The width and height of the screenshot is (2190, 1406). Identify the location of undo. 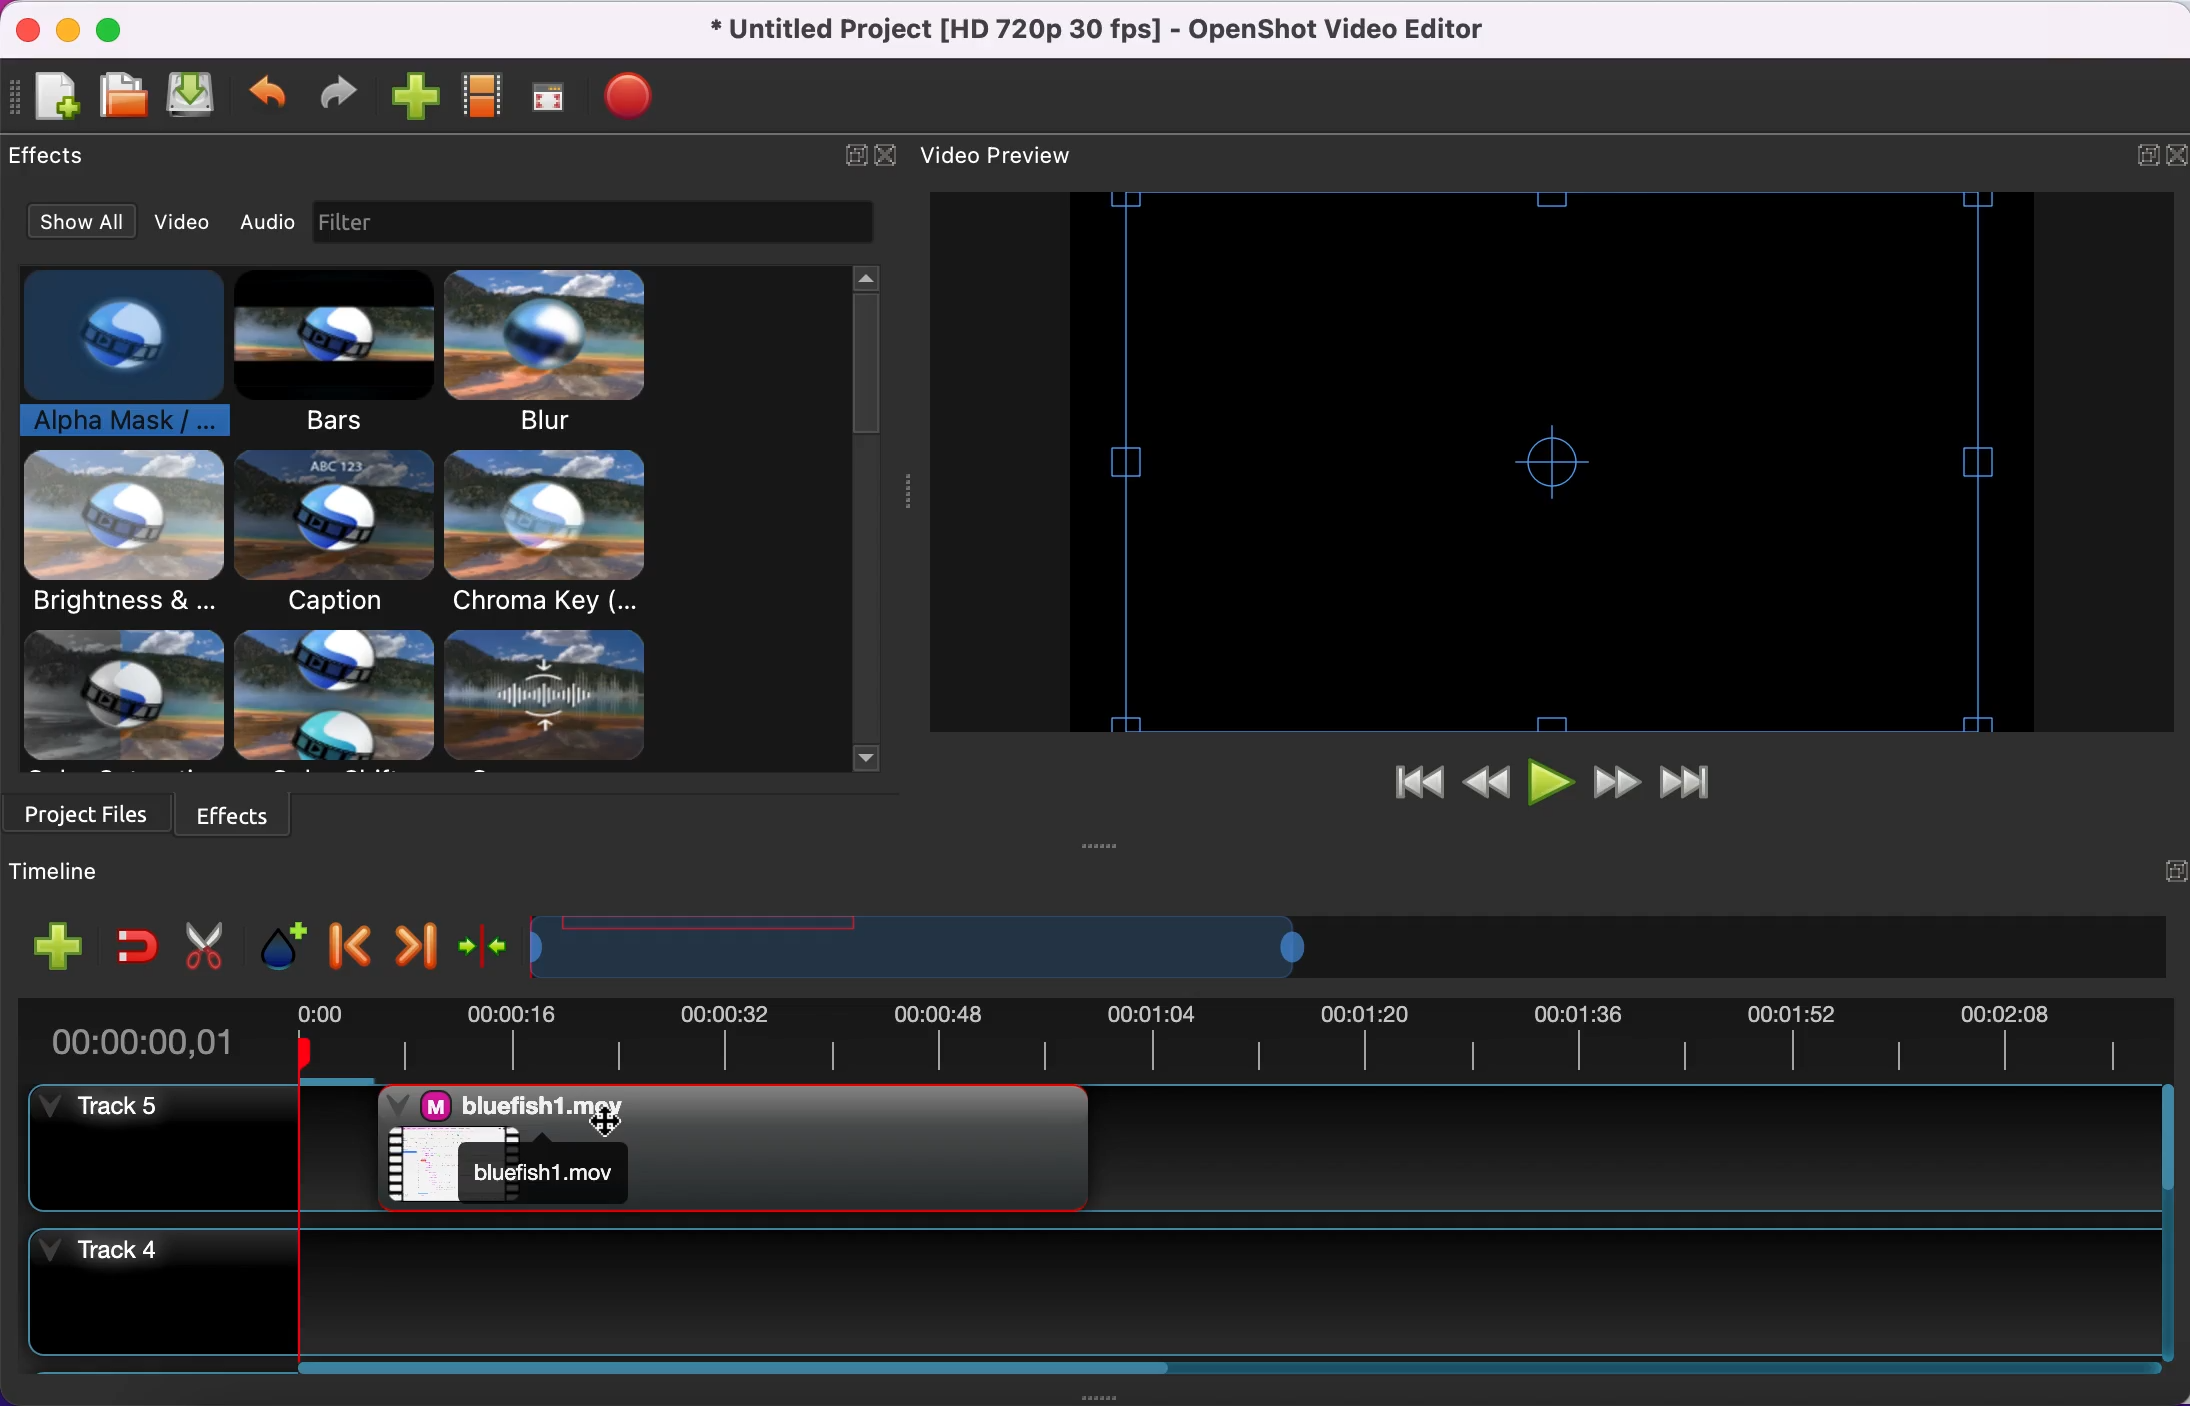
(270, 101).